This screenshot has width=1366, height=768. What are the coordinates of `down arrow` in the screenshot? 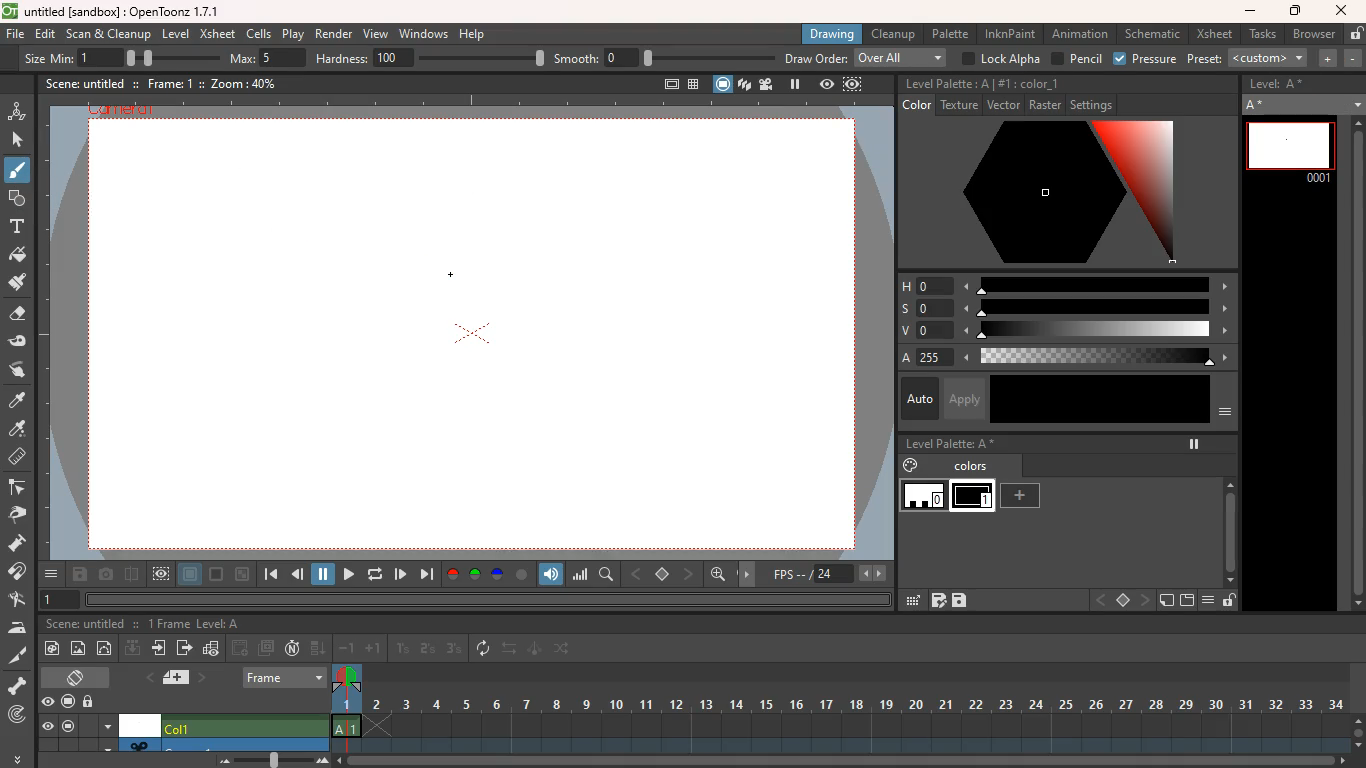 It's located at (106, 746).